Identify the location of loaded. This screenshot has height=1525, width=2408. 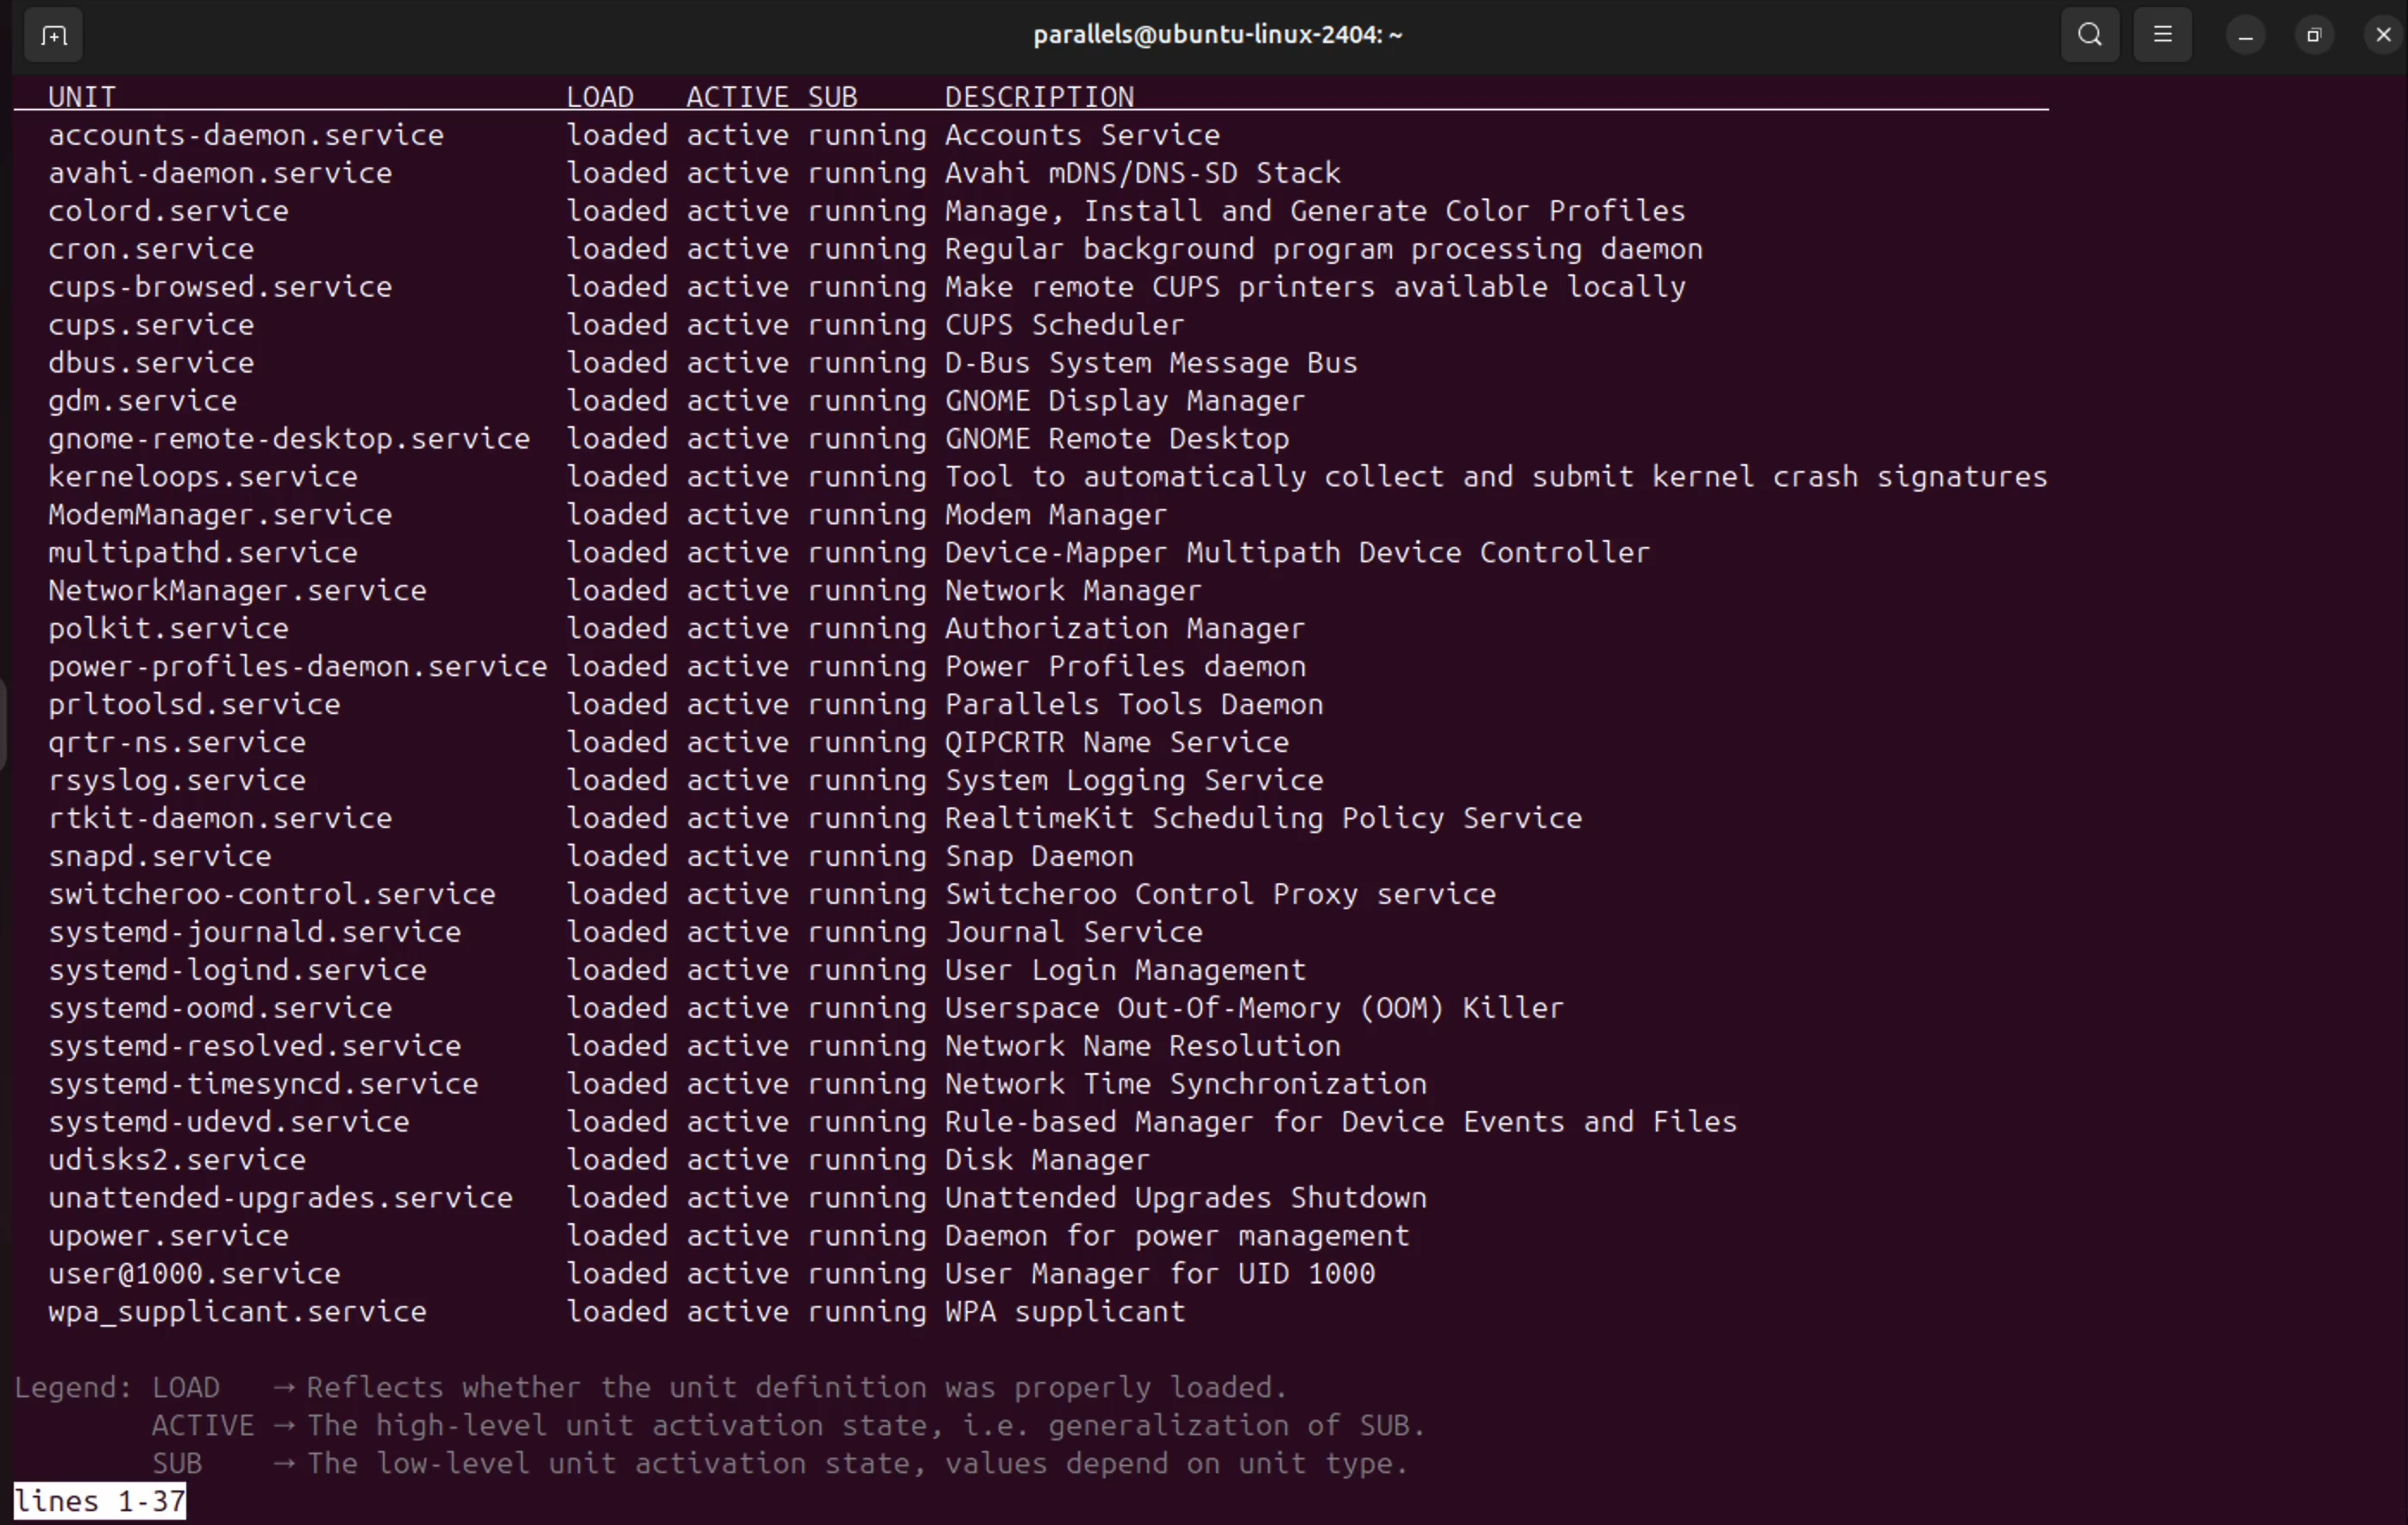
(619, 251).